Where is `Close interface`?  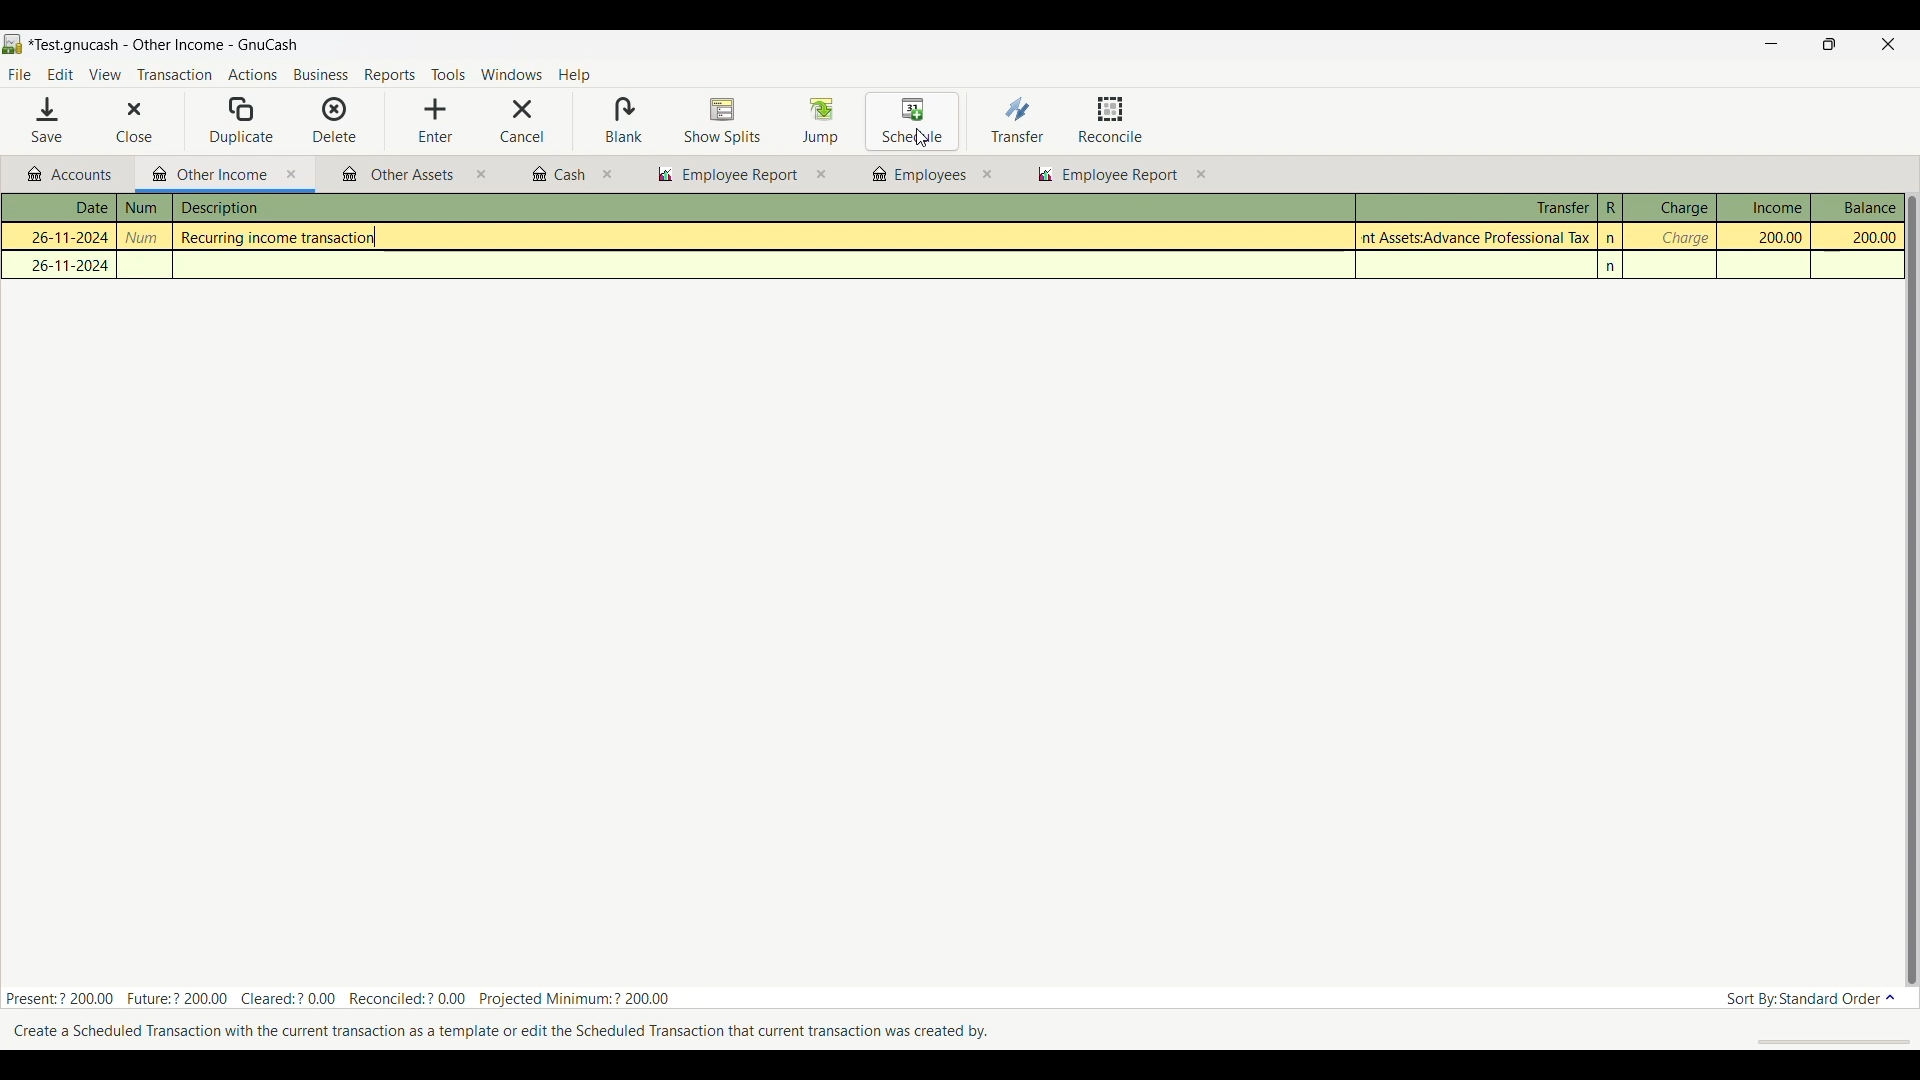
Close interface is located at coordinates (1885, 46).